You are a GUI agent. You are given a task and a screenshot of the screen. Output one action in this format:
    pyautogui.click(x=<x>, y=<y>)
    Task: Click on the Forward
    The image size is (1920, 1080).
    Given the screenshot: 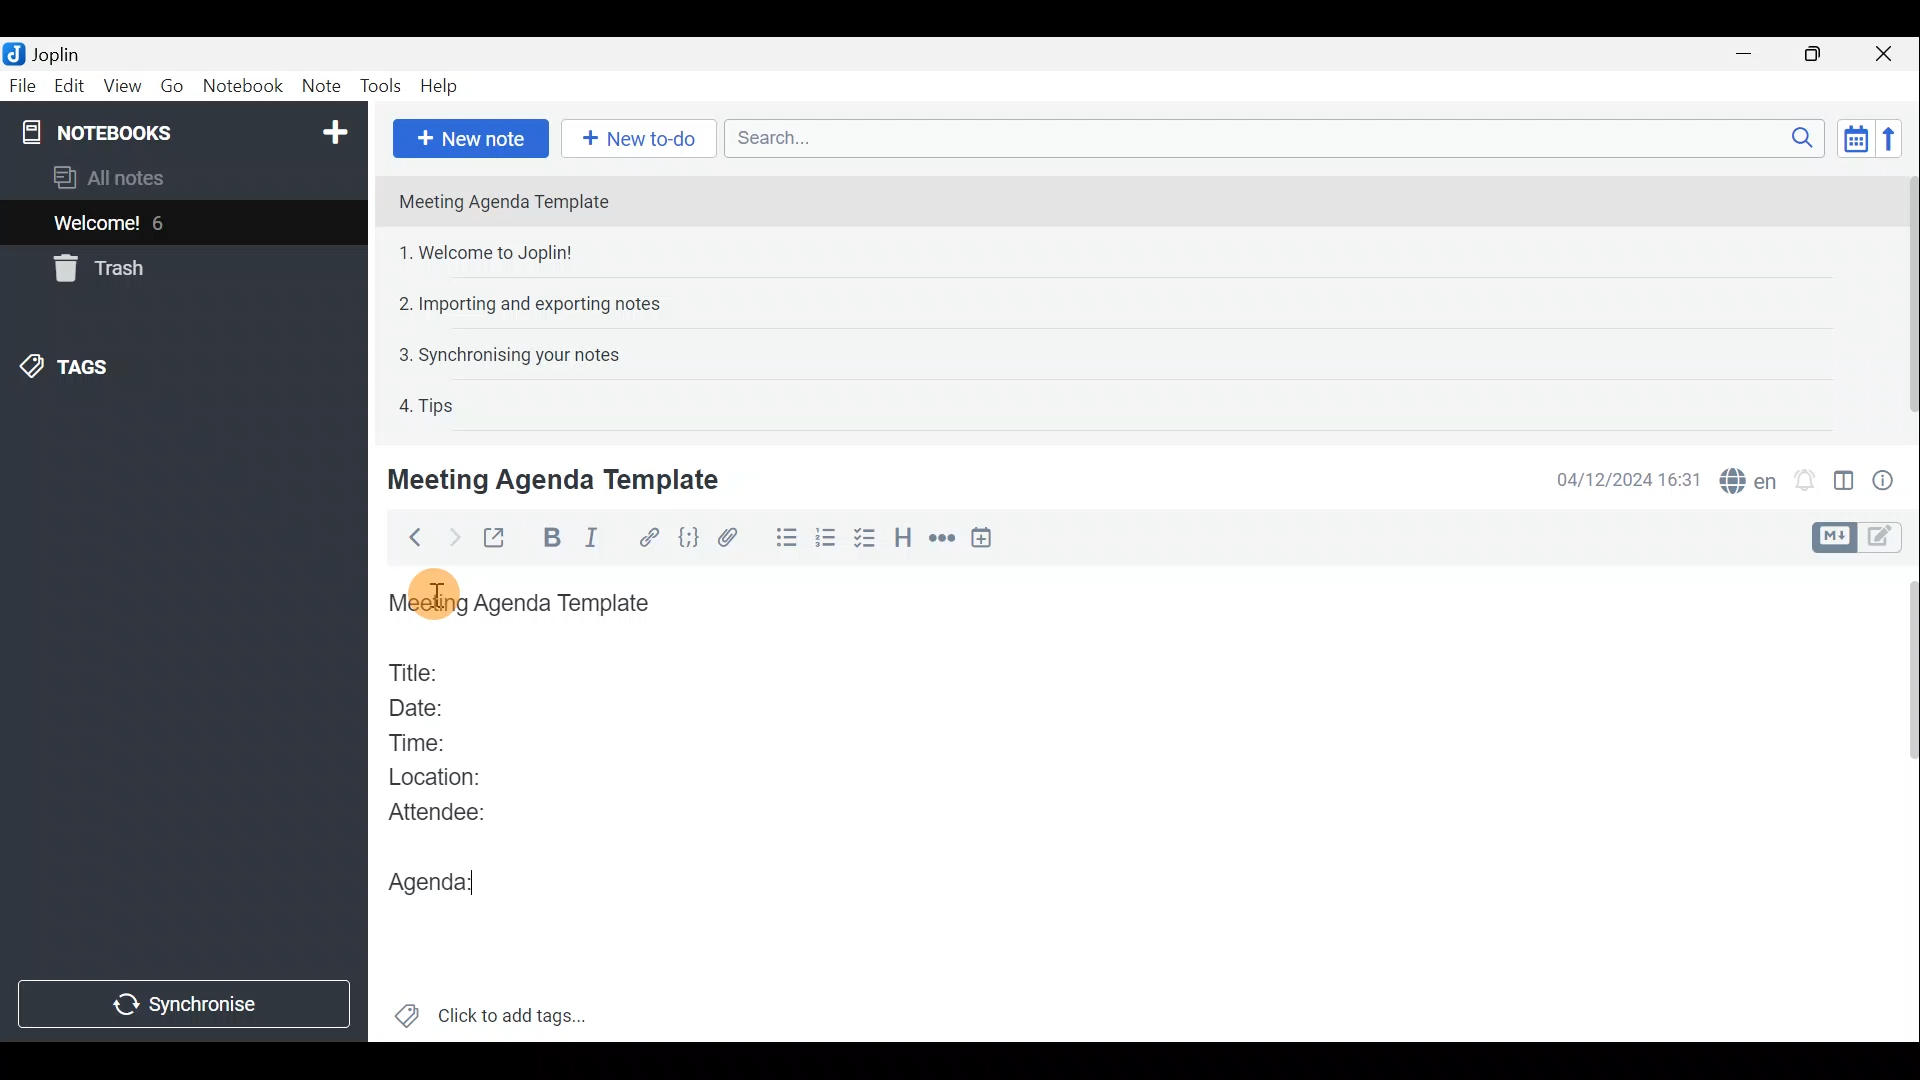 What is the action you would take?
    pyautogui.click(x=451, y=537)
    